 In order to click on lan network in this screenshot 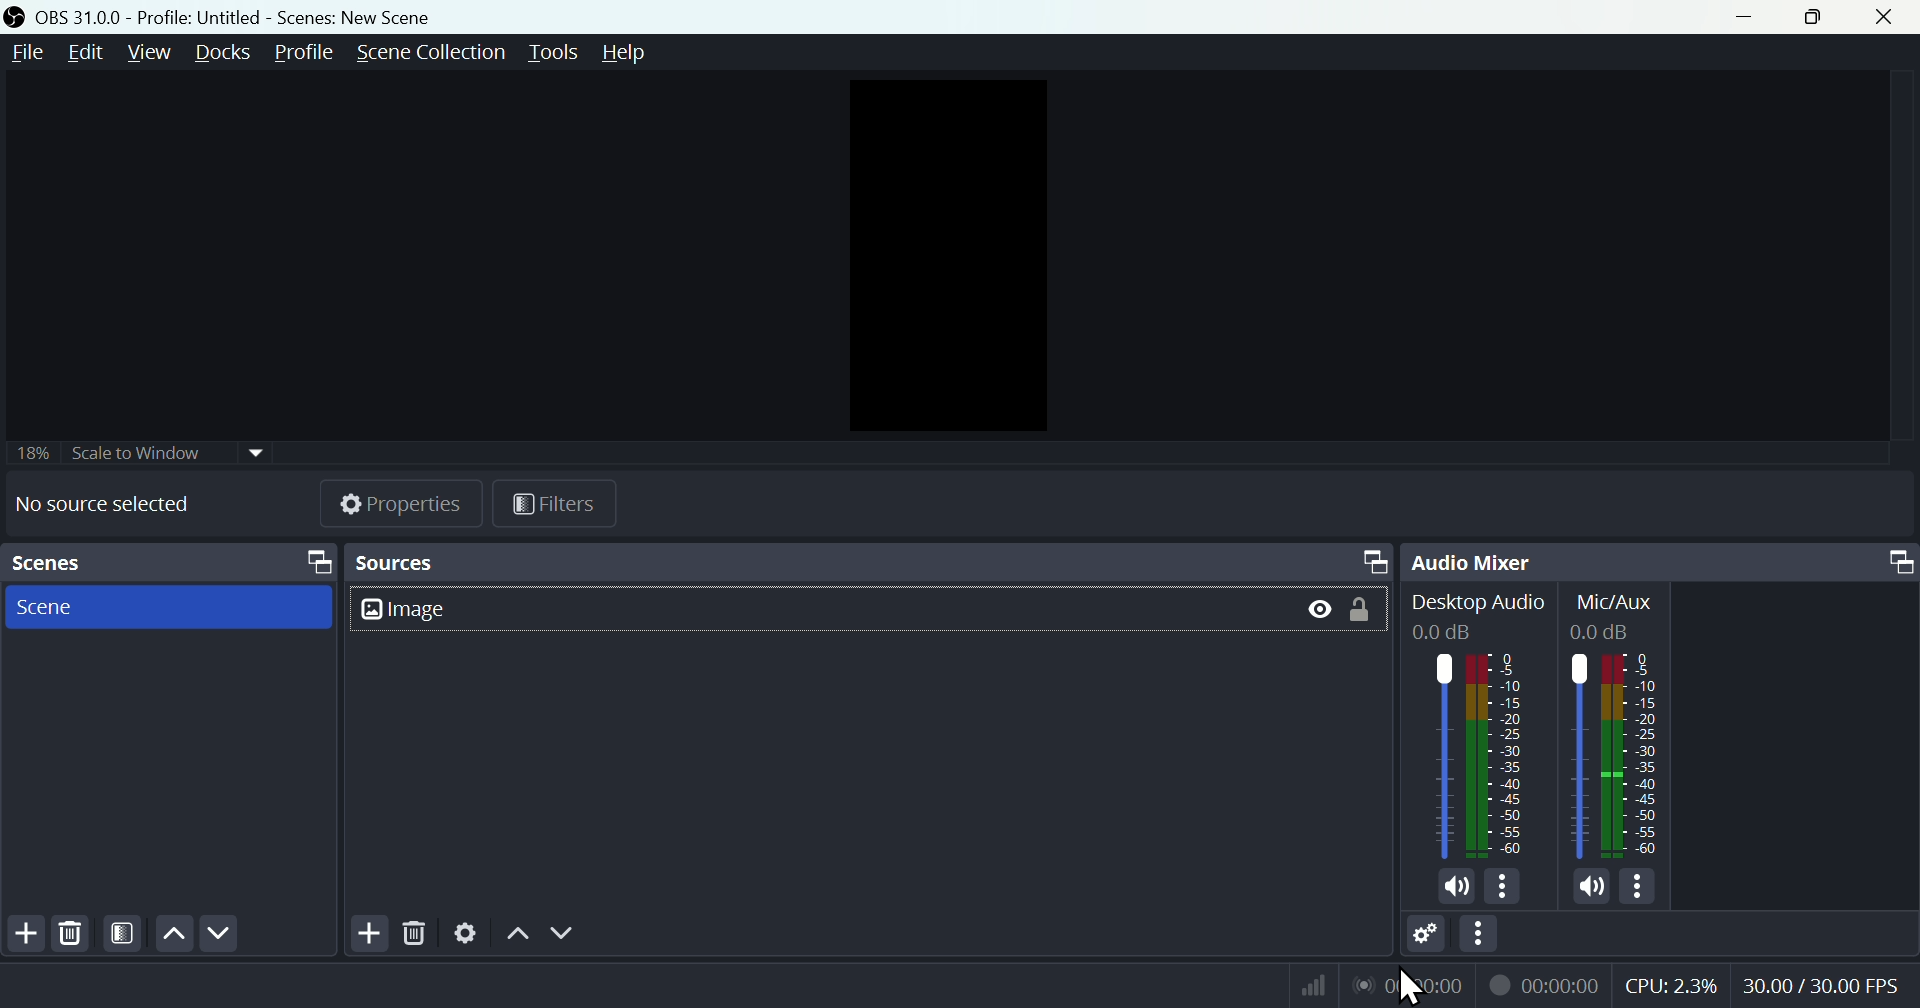, I will do `click(1404, 987)`.